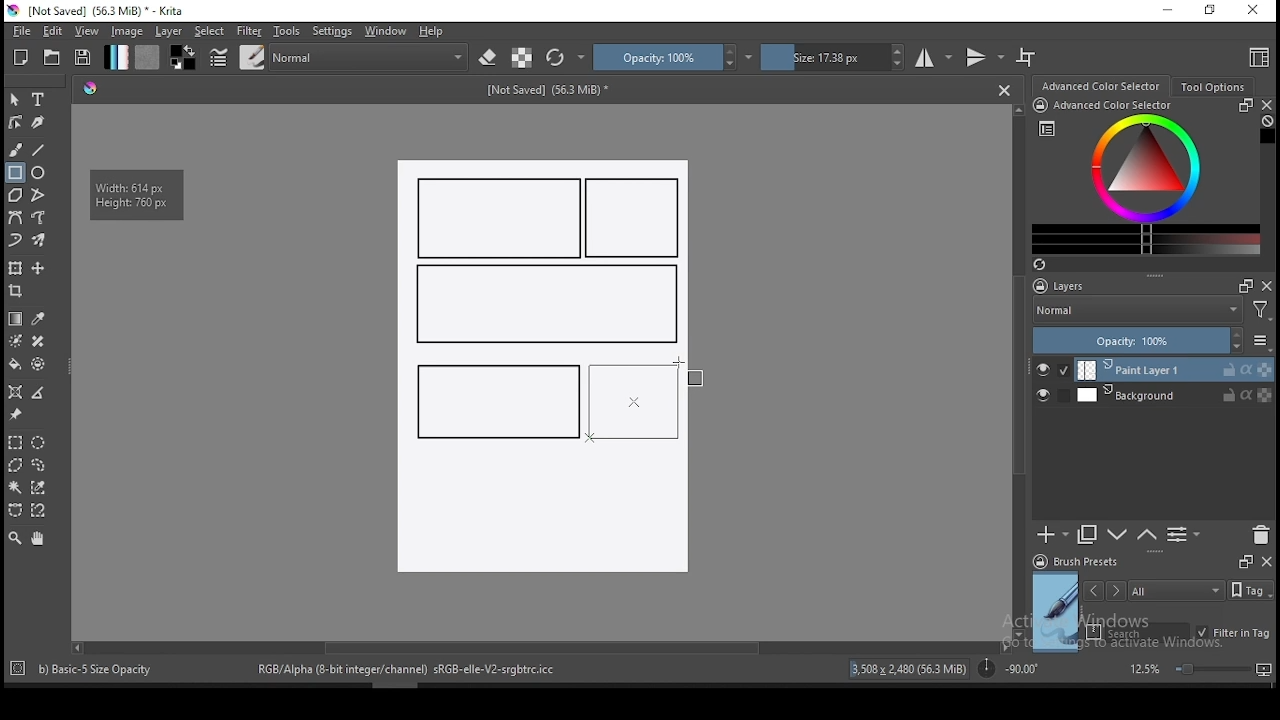 This screenshot has width=1280, height=720. What do you see at coordinates (39, 171) in the screenshot?
I see `ellipse tool` at bounding box center [39, 171].